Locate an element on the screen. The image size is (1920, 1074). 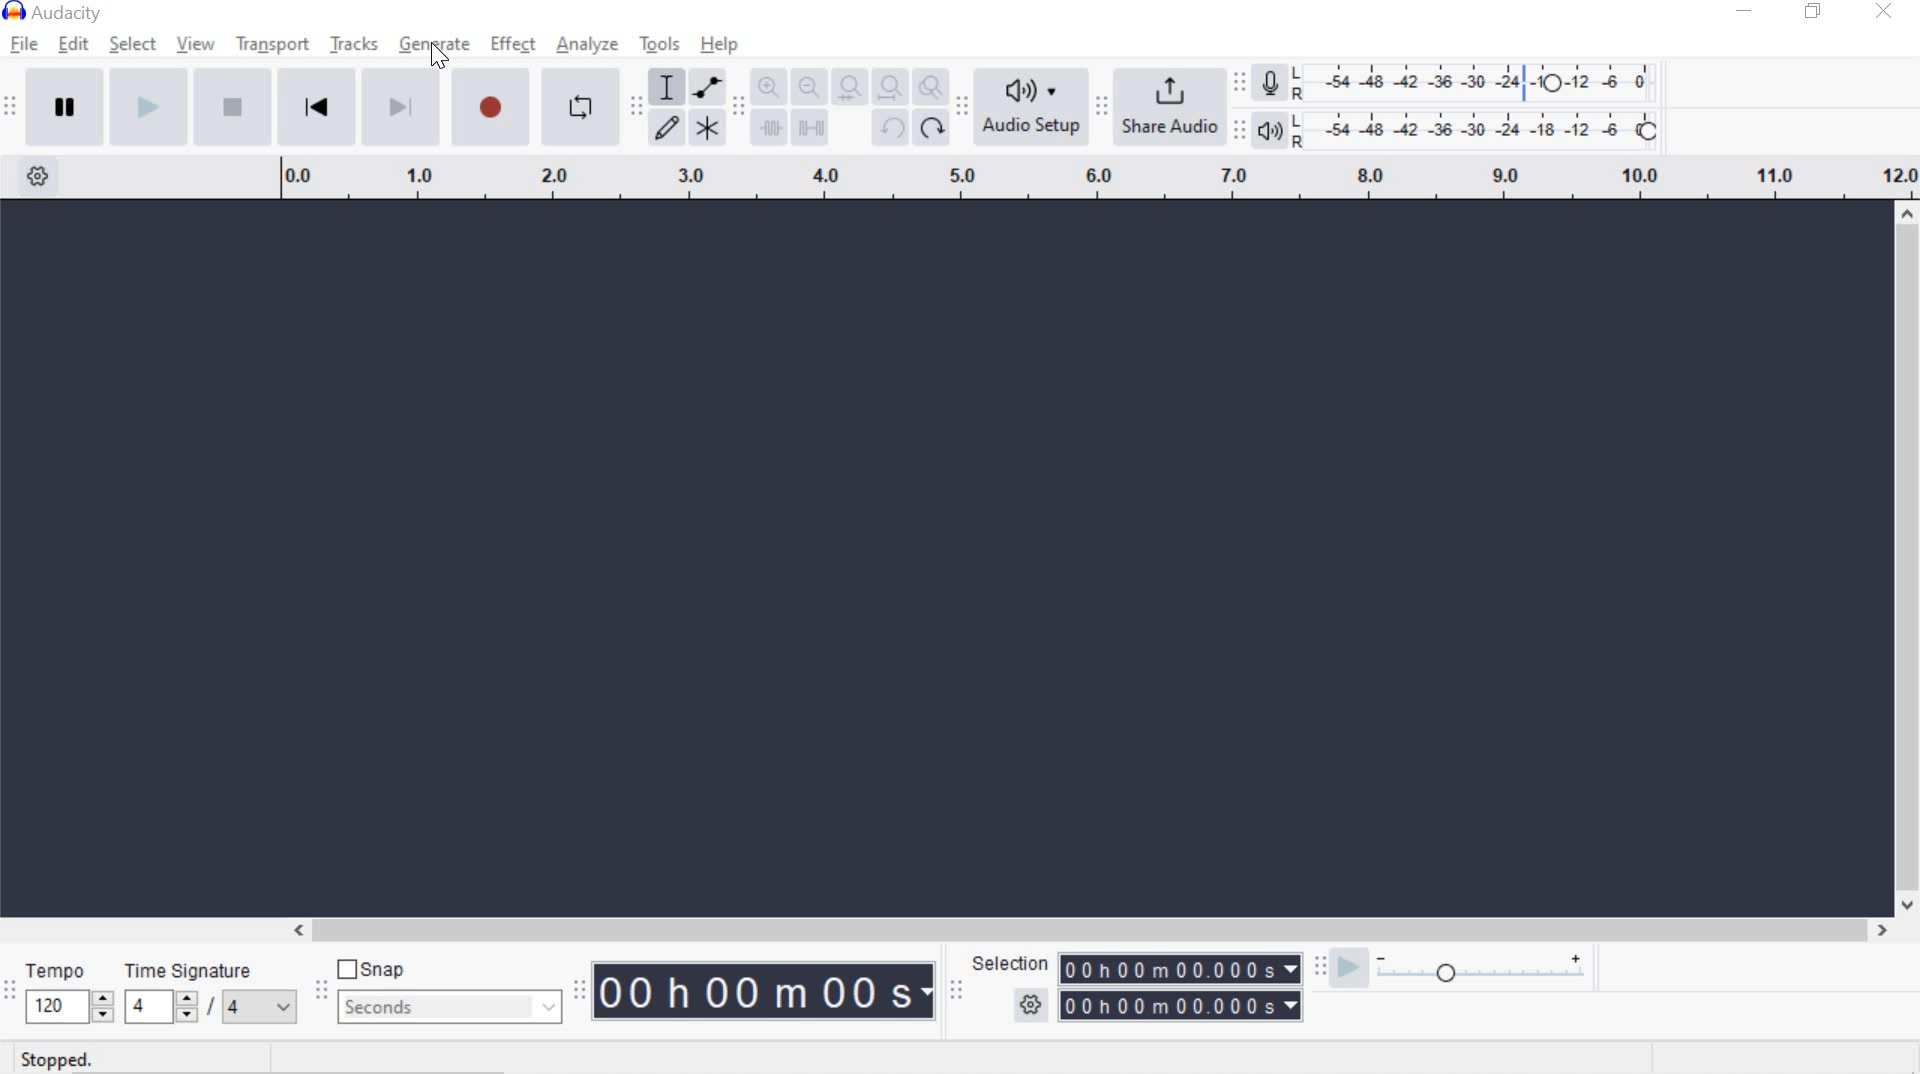
snap is located at coordinates (373, 970).